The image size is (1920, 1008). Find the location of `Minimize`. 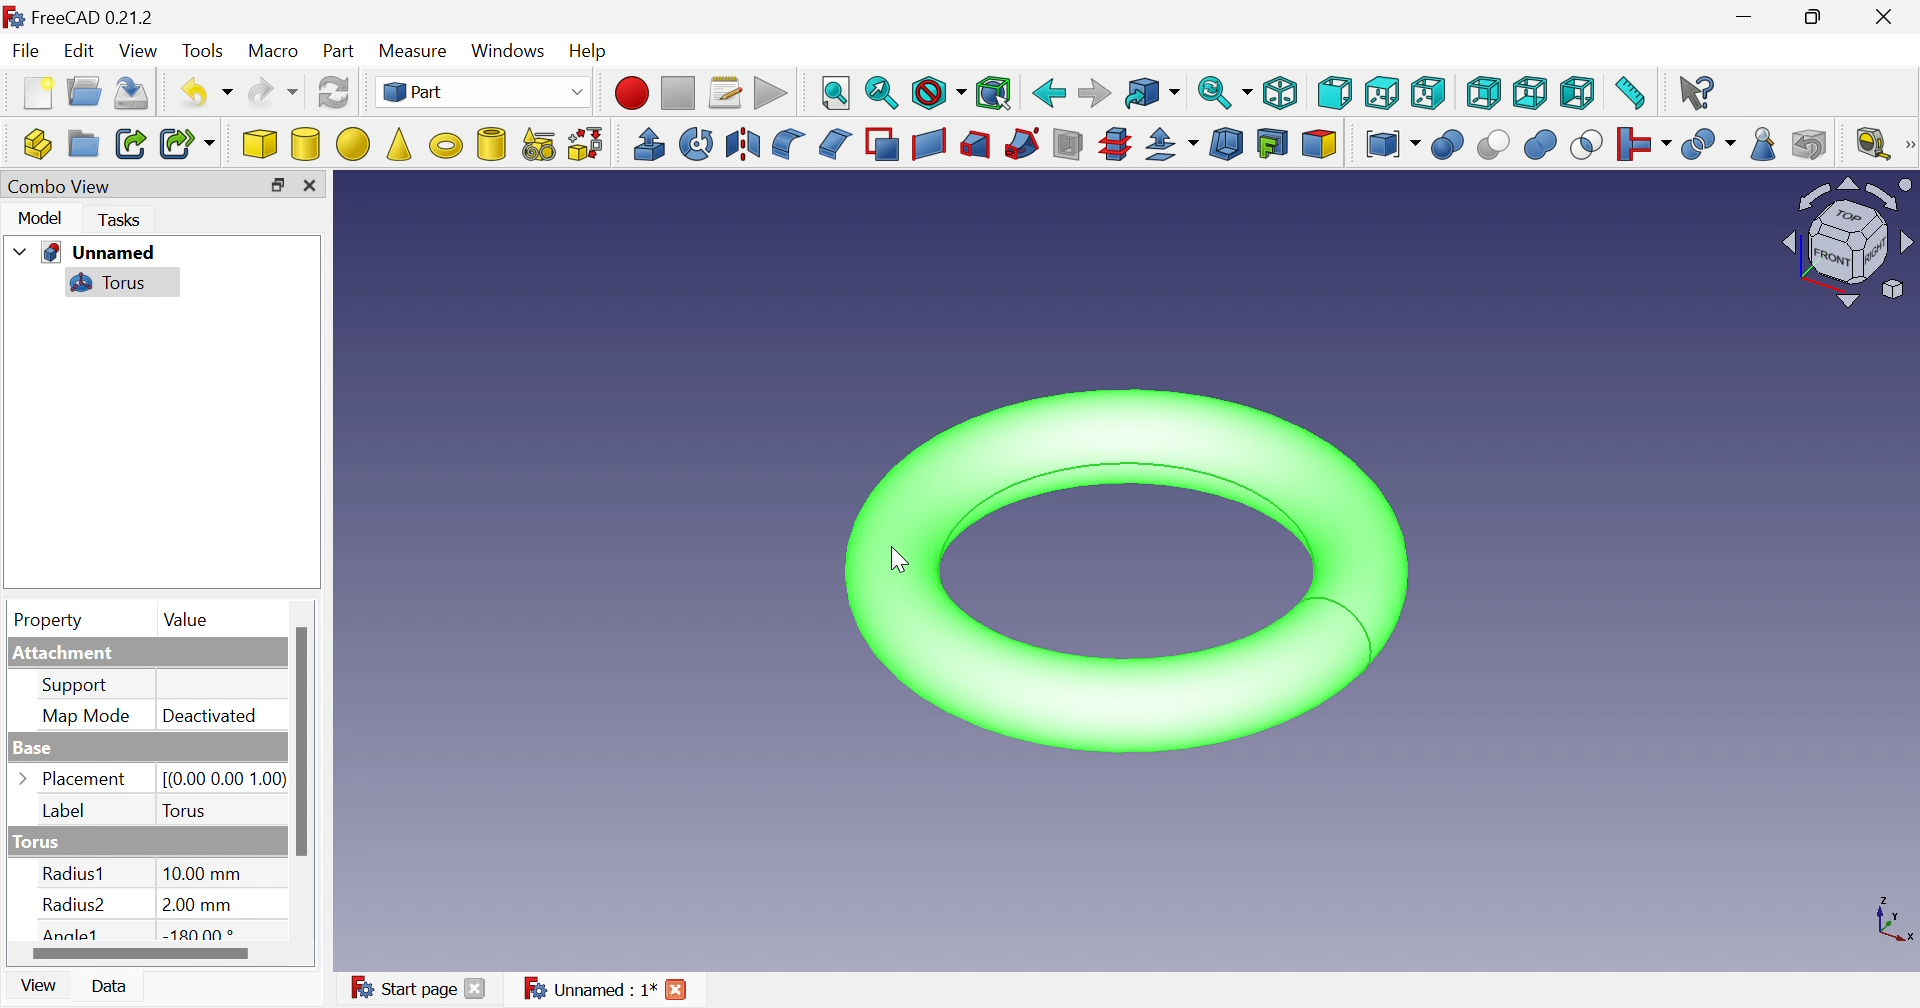

Minimize is located at coordinates (1747, 17).